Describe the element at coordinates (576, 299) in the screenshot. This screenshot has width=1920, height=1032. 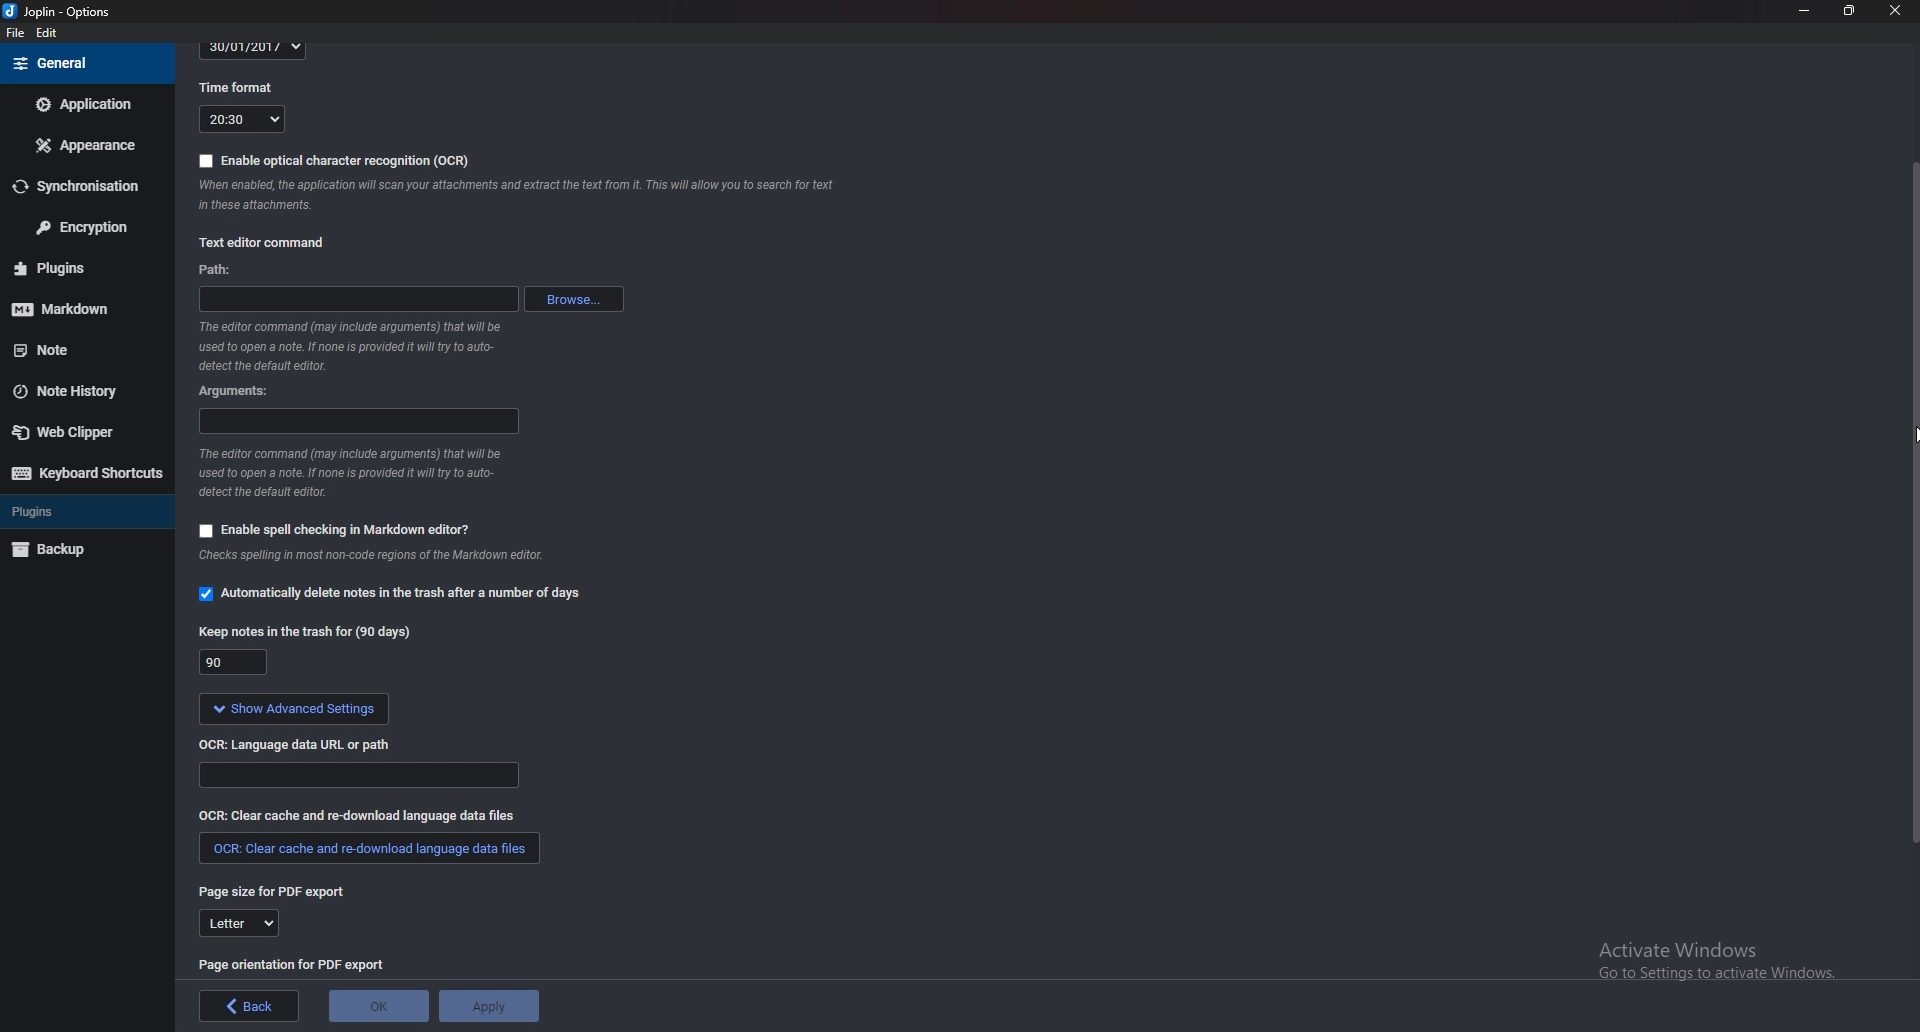
I see `browse` at that location.